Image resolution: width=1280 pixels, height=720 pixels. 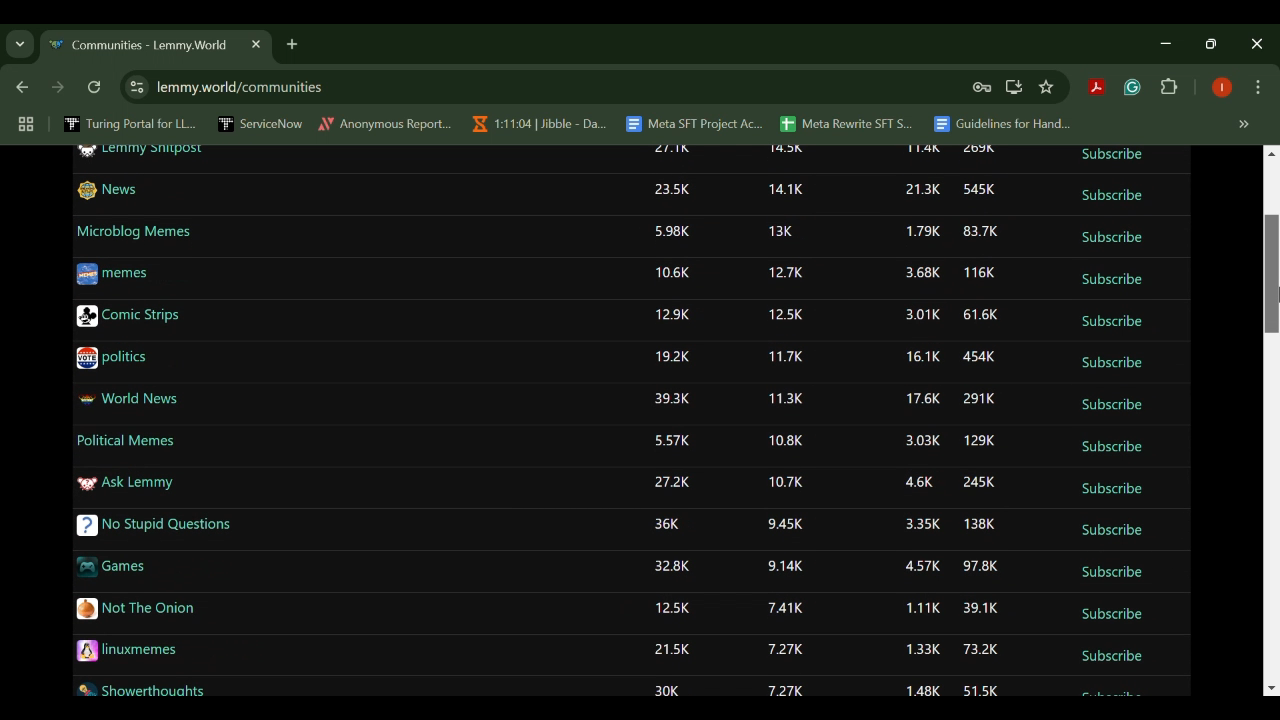 I want to click on Anonymous Report..., so click(x=386, y=123).